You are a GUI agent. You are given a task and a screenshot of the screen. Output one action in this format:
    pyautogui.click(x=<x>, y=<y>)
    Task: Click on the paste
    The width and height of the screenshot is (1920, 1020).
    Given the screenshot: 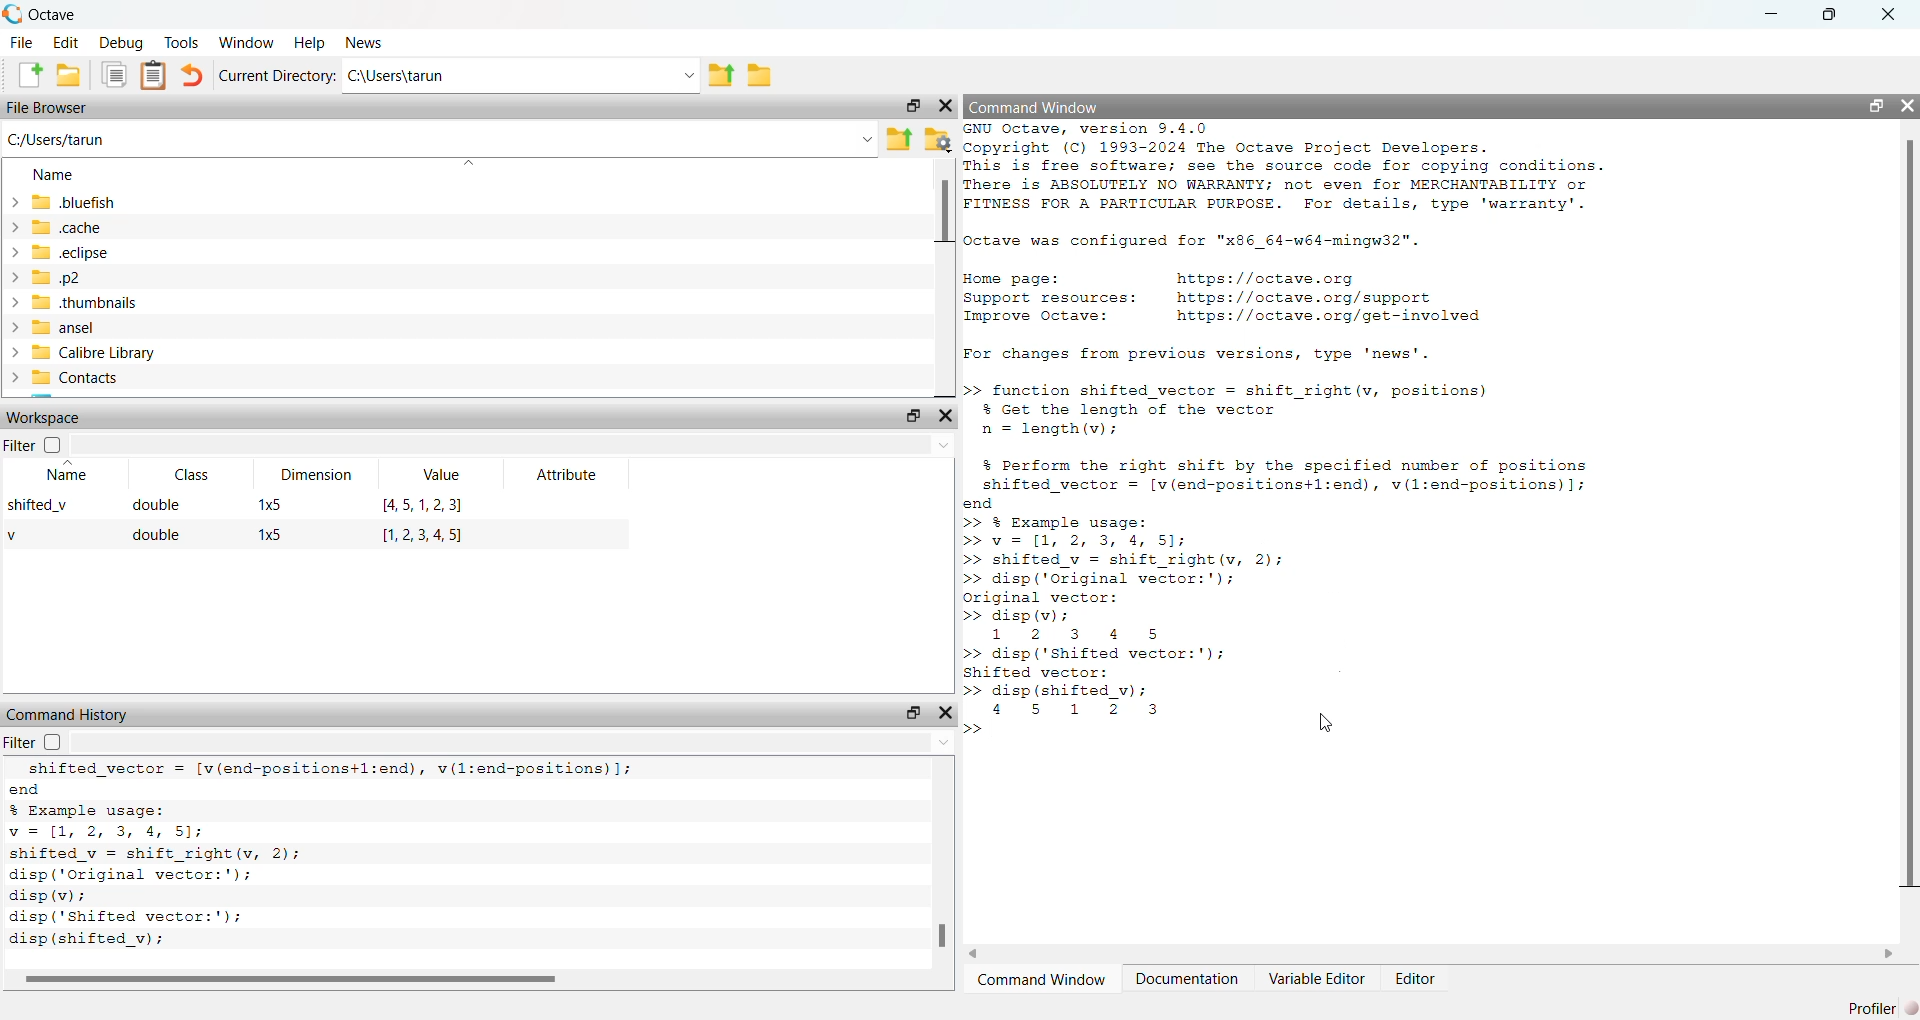 What is the action you would take?
    pyautogui.click(x=150, y=77)
    